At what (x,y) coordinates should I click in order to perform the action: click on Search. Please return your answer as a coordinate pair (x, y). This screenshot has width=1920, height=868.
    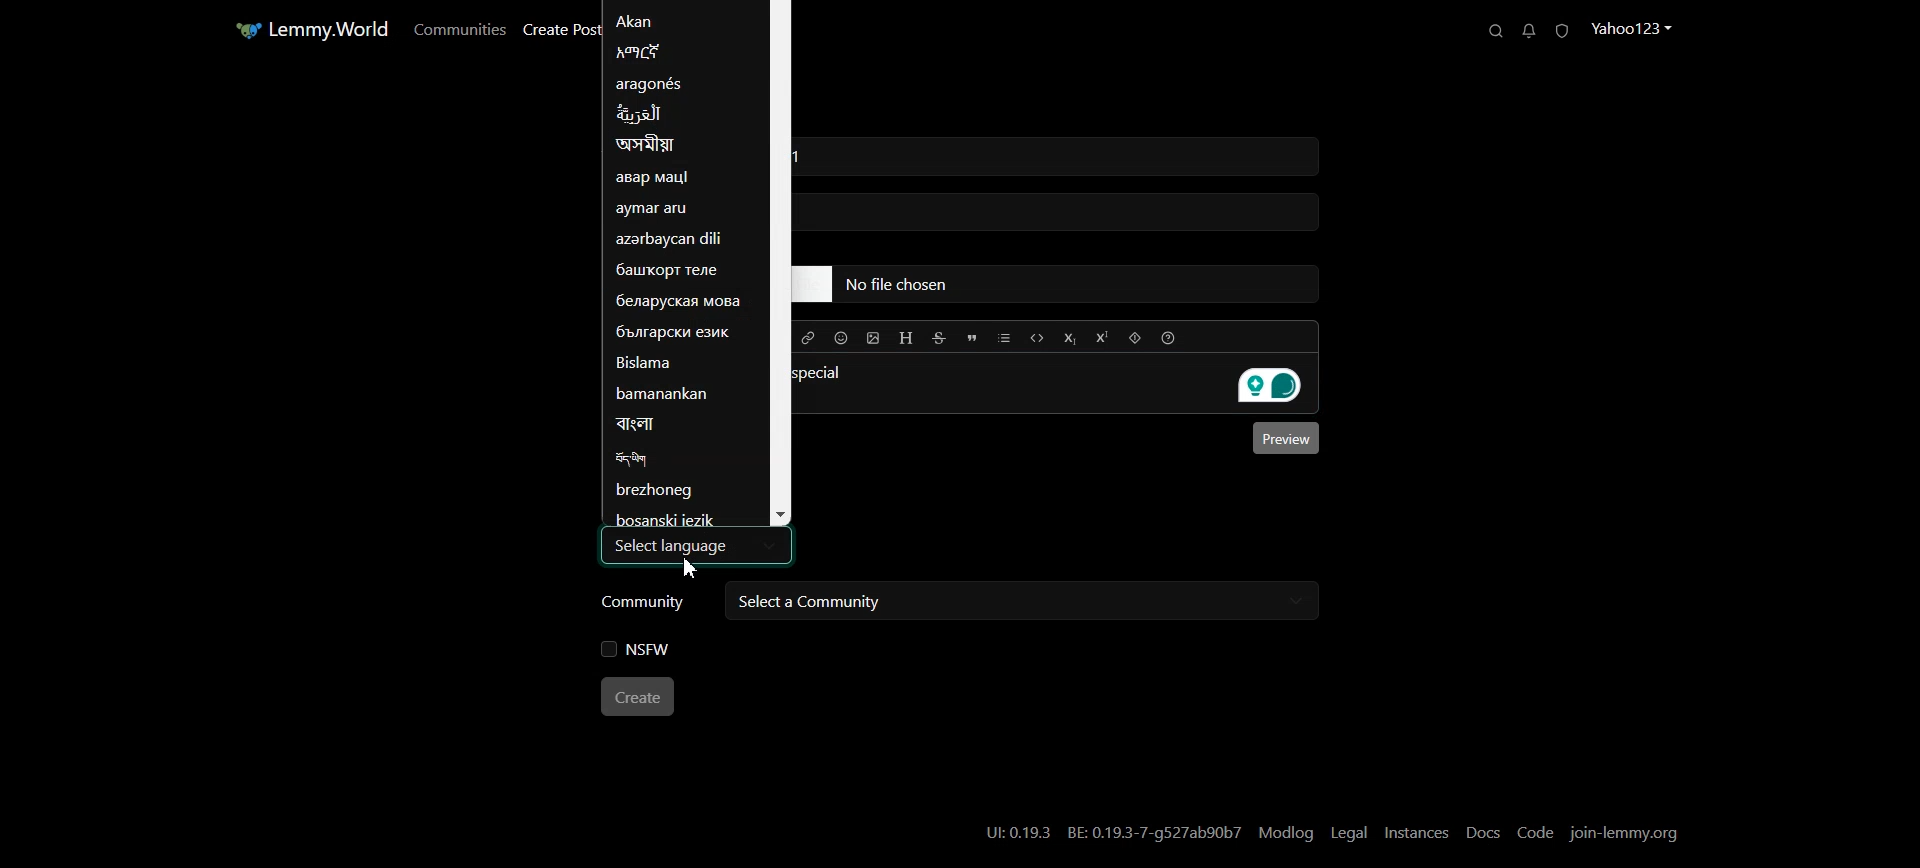
    Looking at the image, I should click on (1490, 30).